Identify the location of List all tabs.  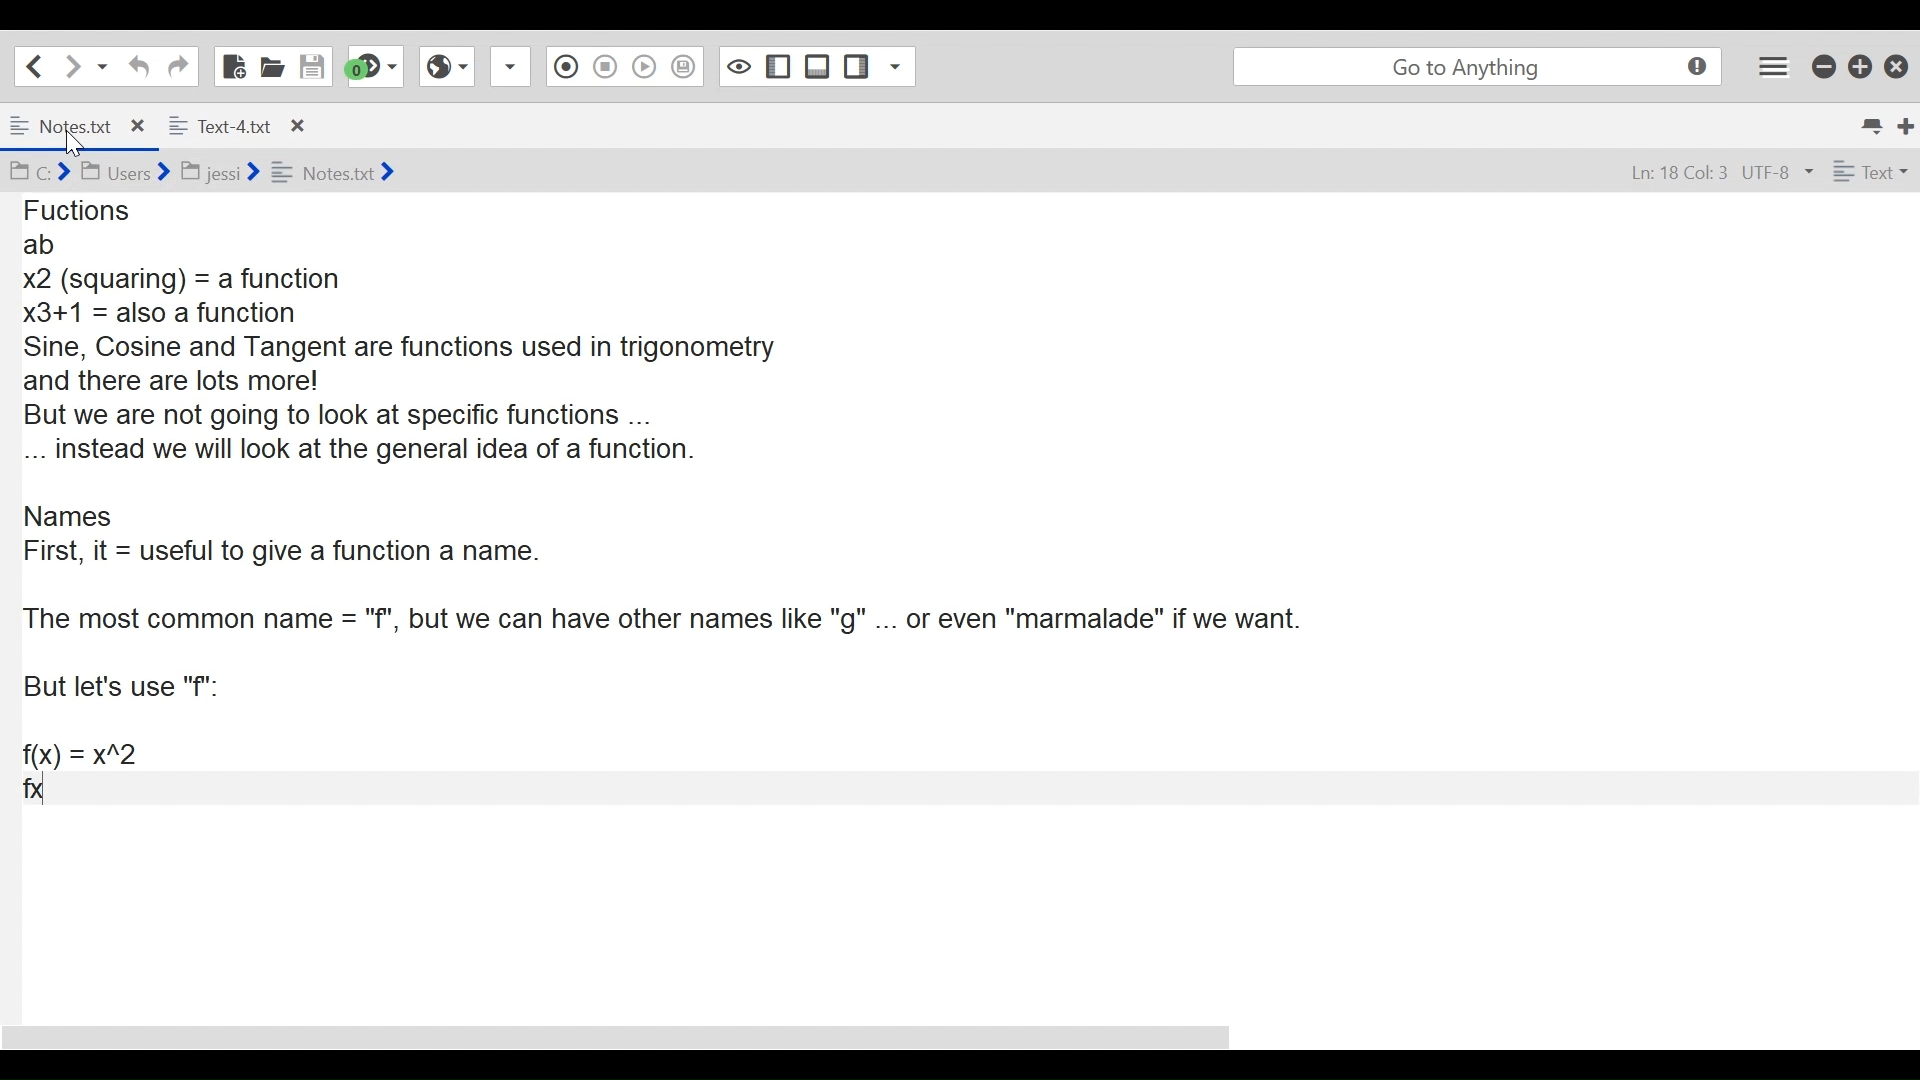
(1870, 123).